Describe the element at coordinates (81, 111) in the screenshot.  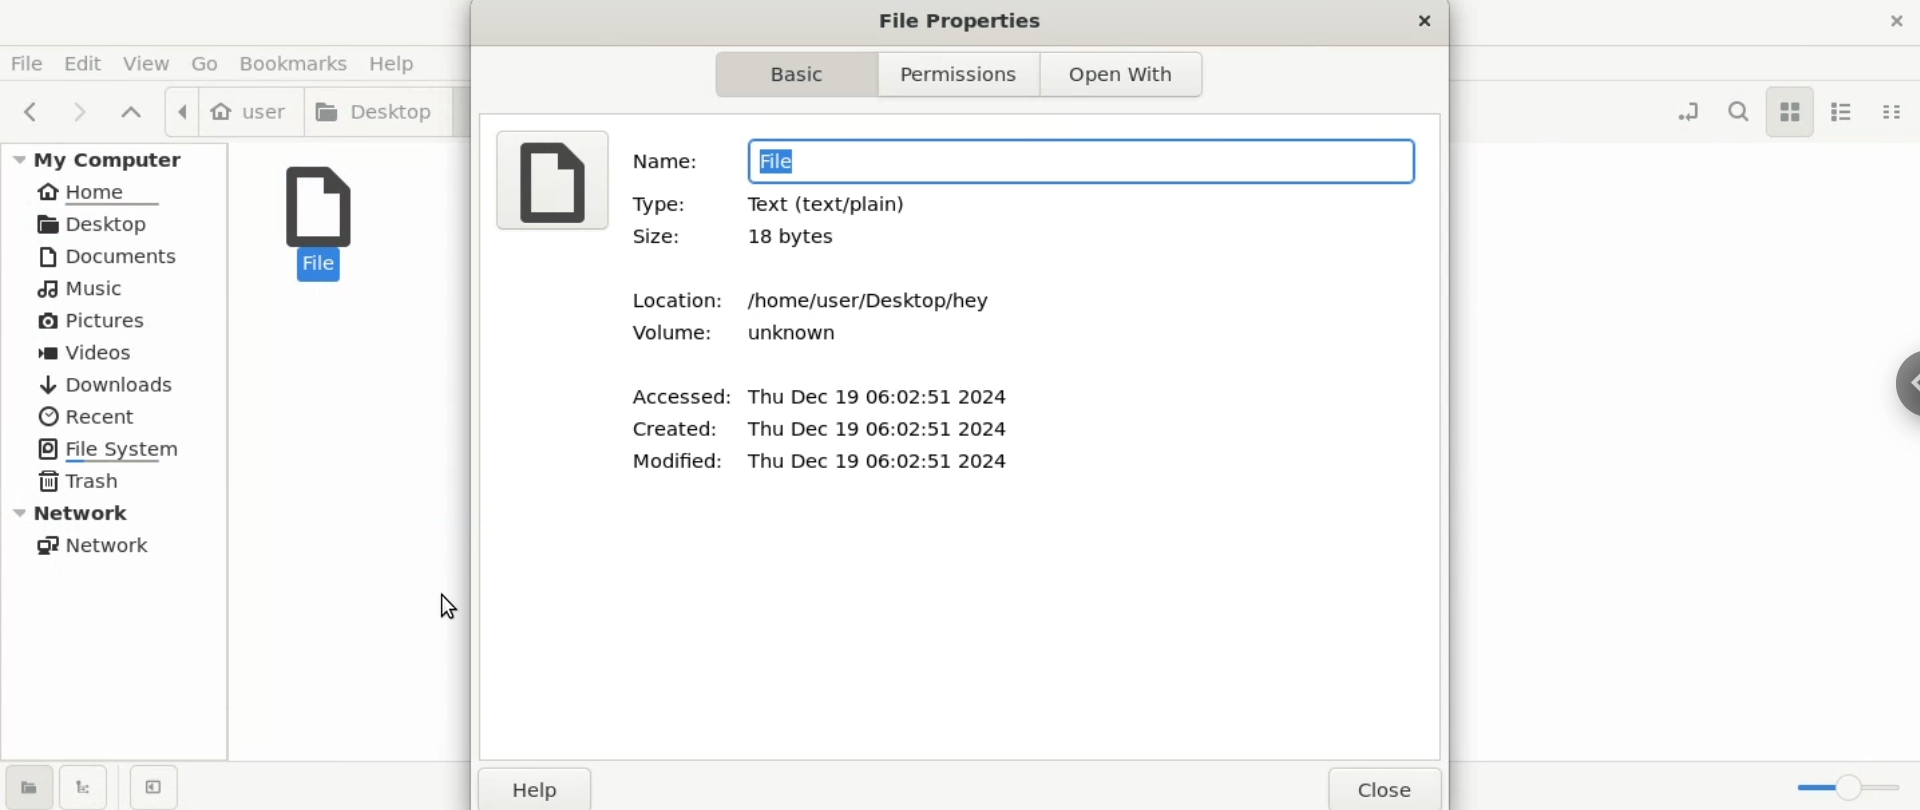
I see `nect` at that location.